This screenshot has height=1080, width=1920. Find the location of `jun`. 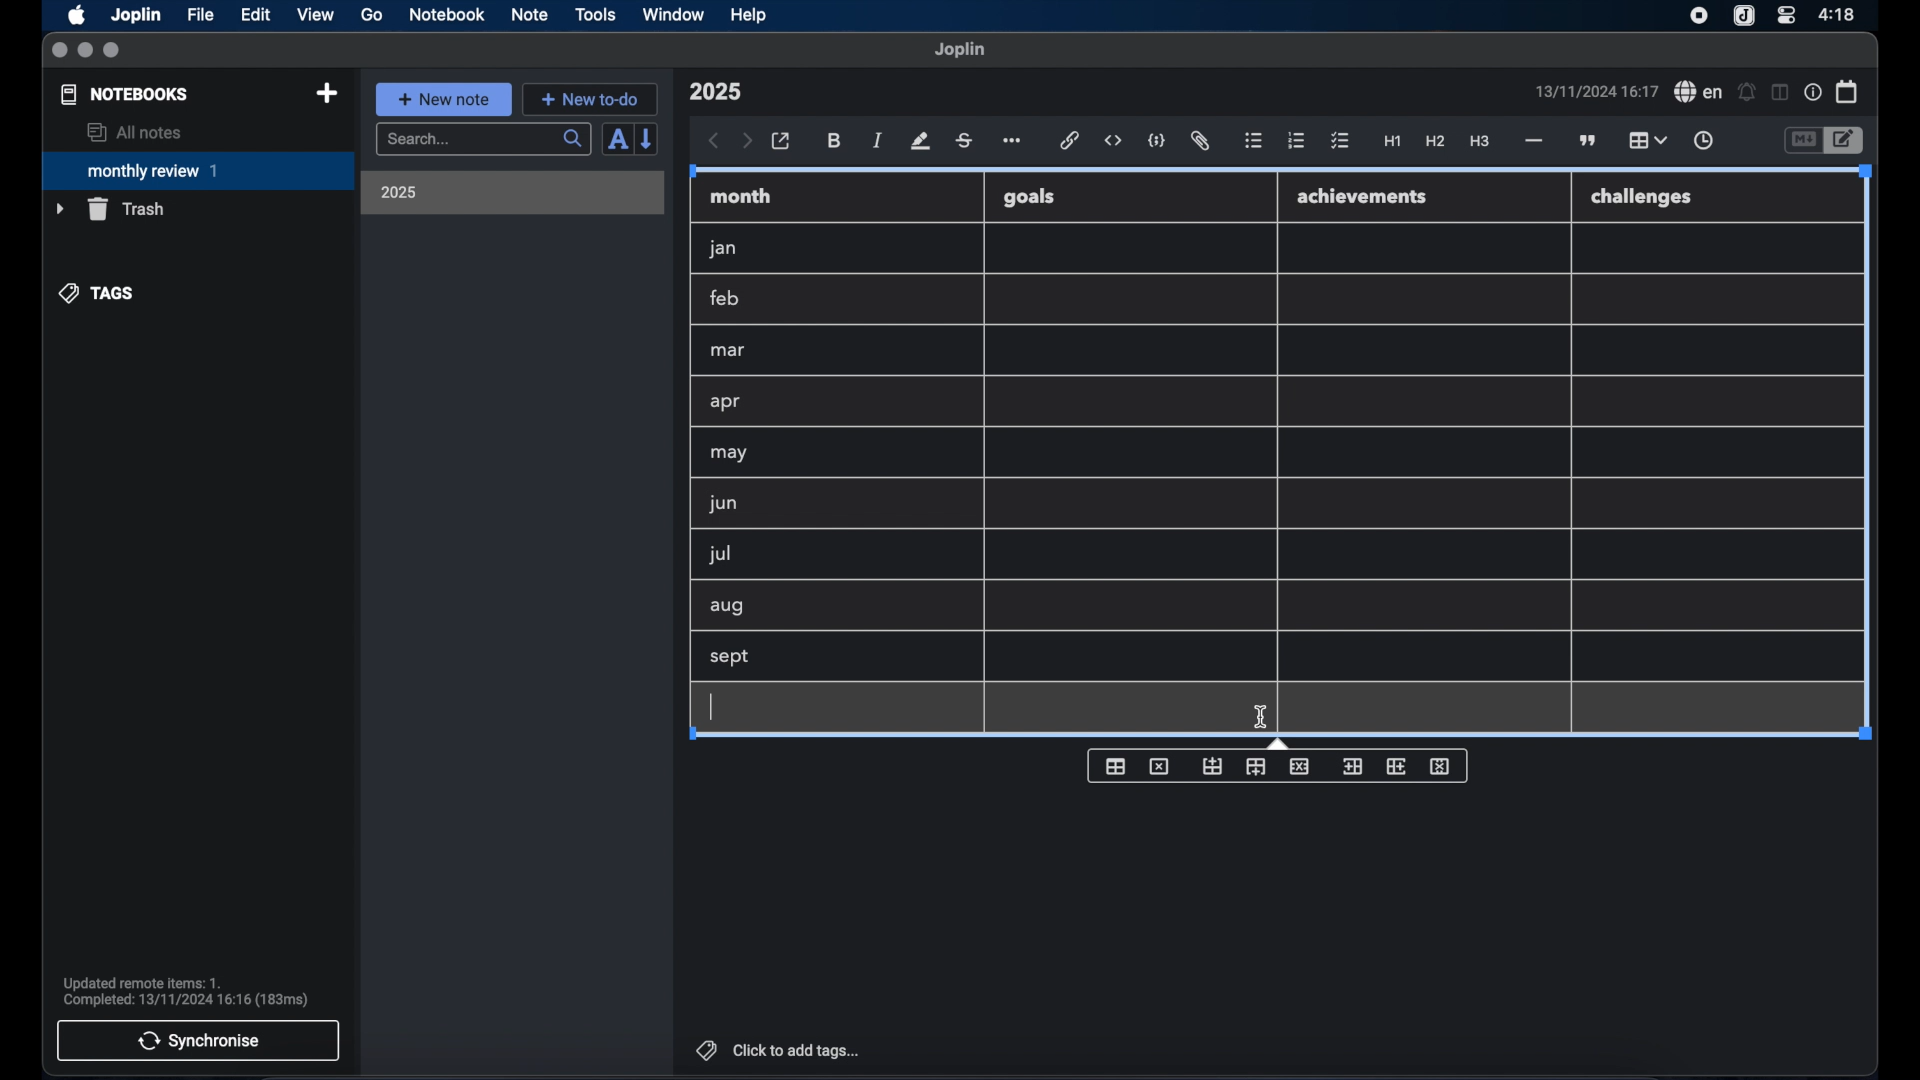

jun is located at coordinates (721, 503).